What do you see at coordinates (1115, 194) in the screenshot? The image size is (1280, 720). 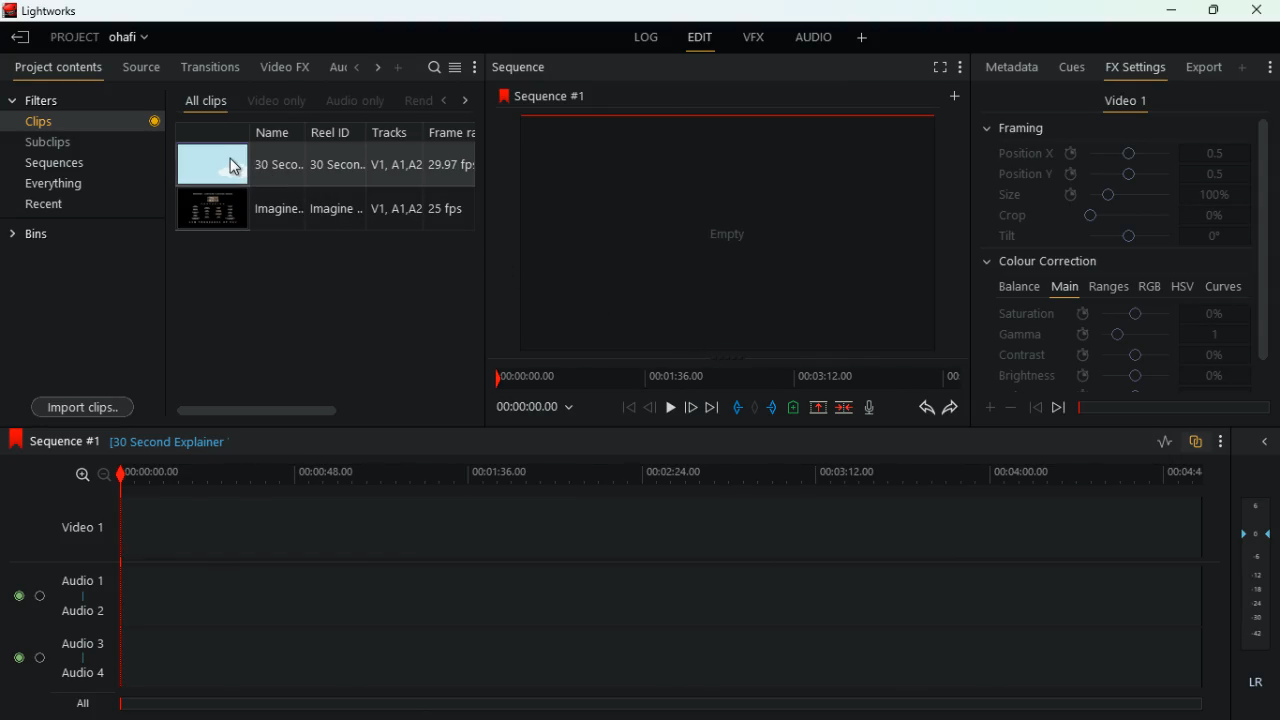 I see `size` at bounding box center [1115, 194].